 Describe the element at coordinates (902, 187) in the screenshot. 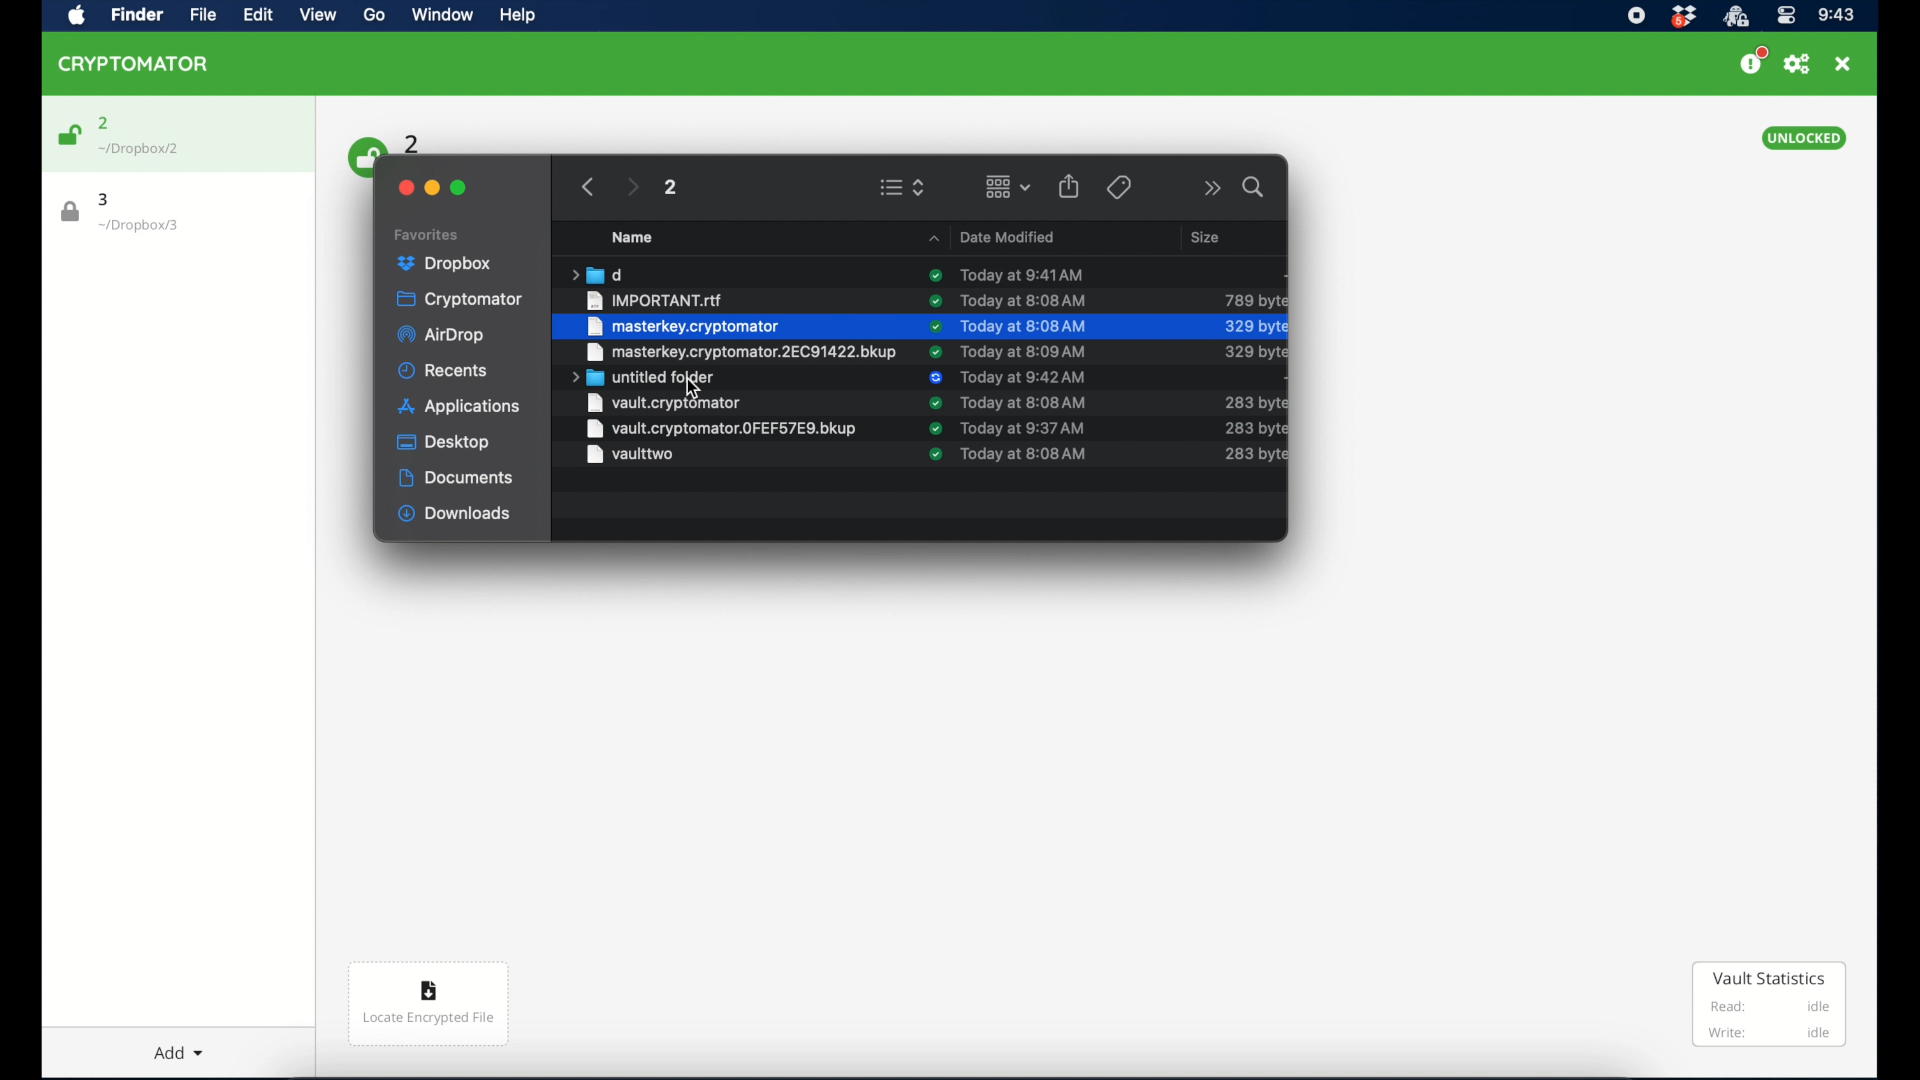

I see `view options` at that location.